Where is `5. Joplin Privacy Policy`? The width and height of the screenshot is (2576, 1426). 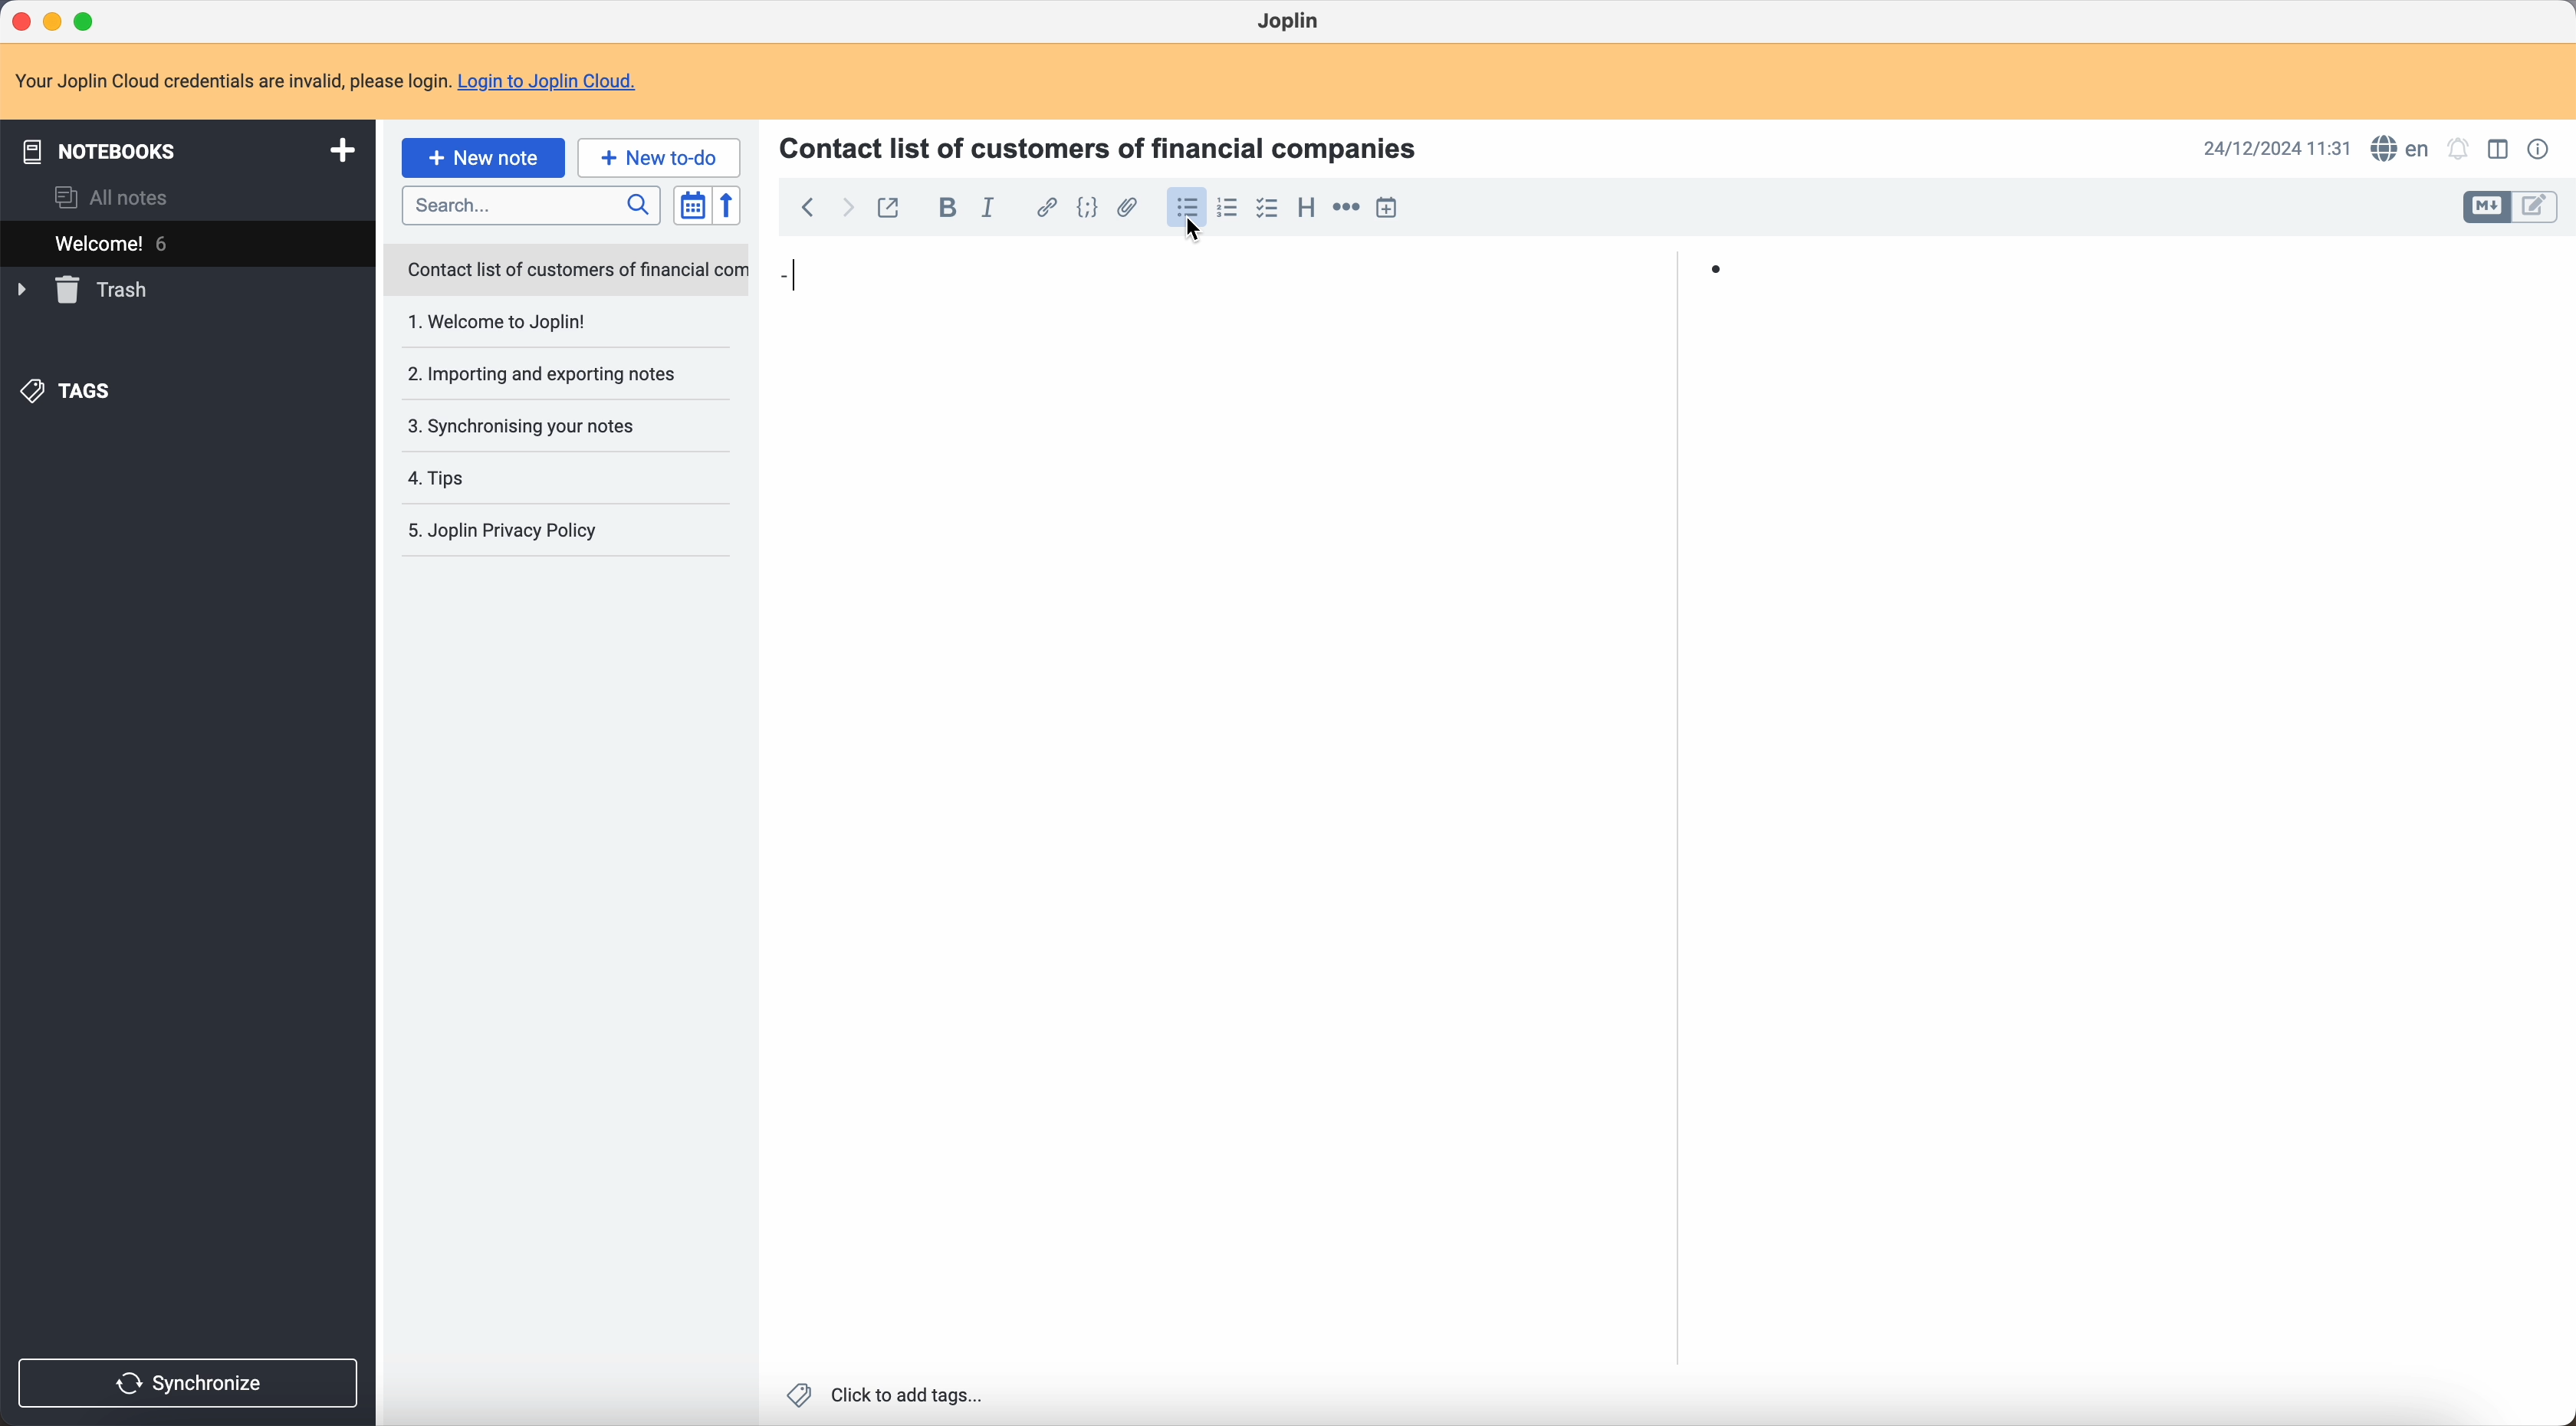 5. Joplin Privacy Policy is located at coordinates (516, 532).